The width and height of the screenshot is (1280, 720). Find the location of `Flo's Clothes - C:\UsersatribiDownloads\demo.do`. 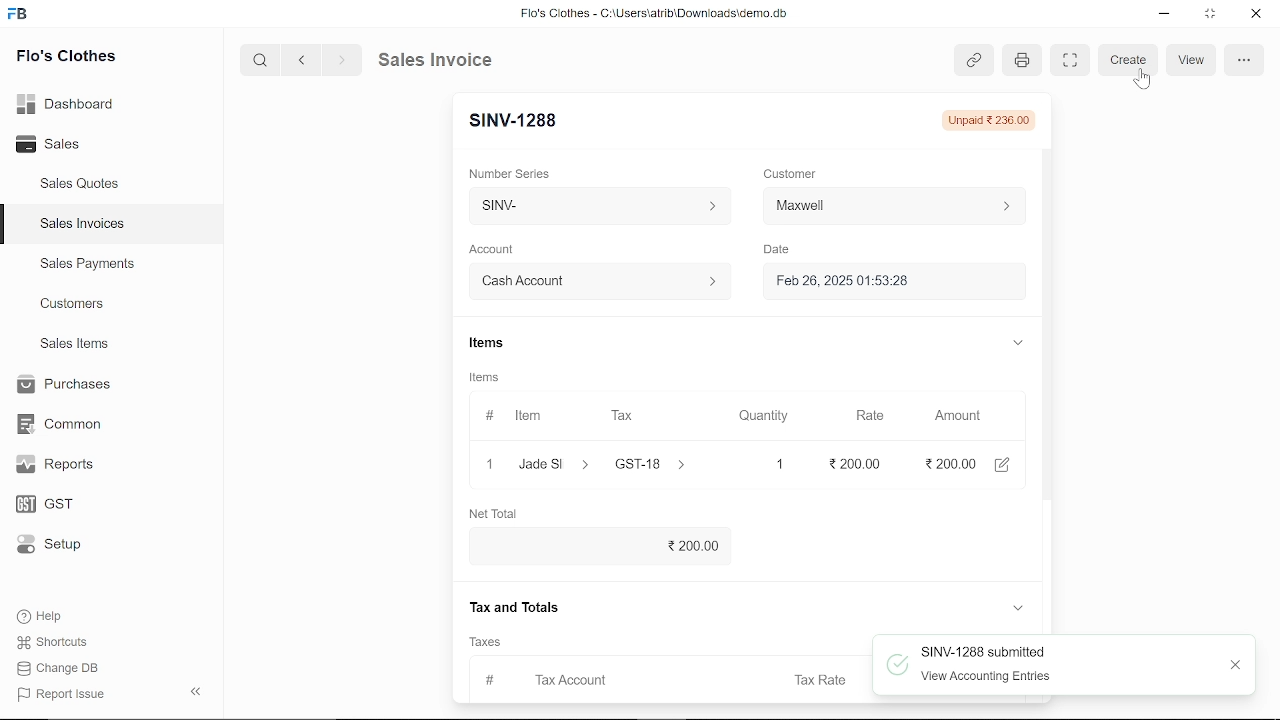

Flo's Clothes - C:\UsersatribiDownloads\demo.do is located at coordinates (662, 15).